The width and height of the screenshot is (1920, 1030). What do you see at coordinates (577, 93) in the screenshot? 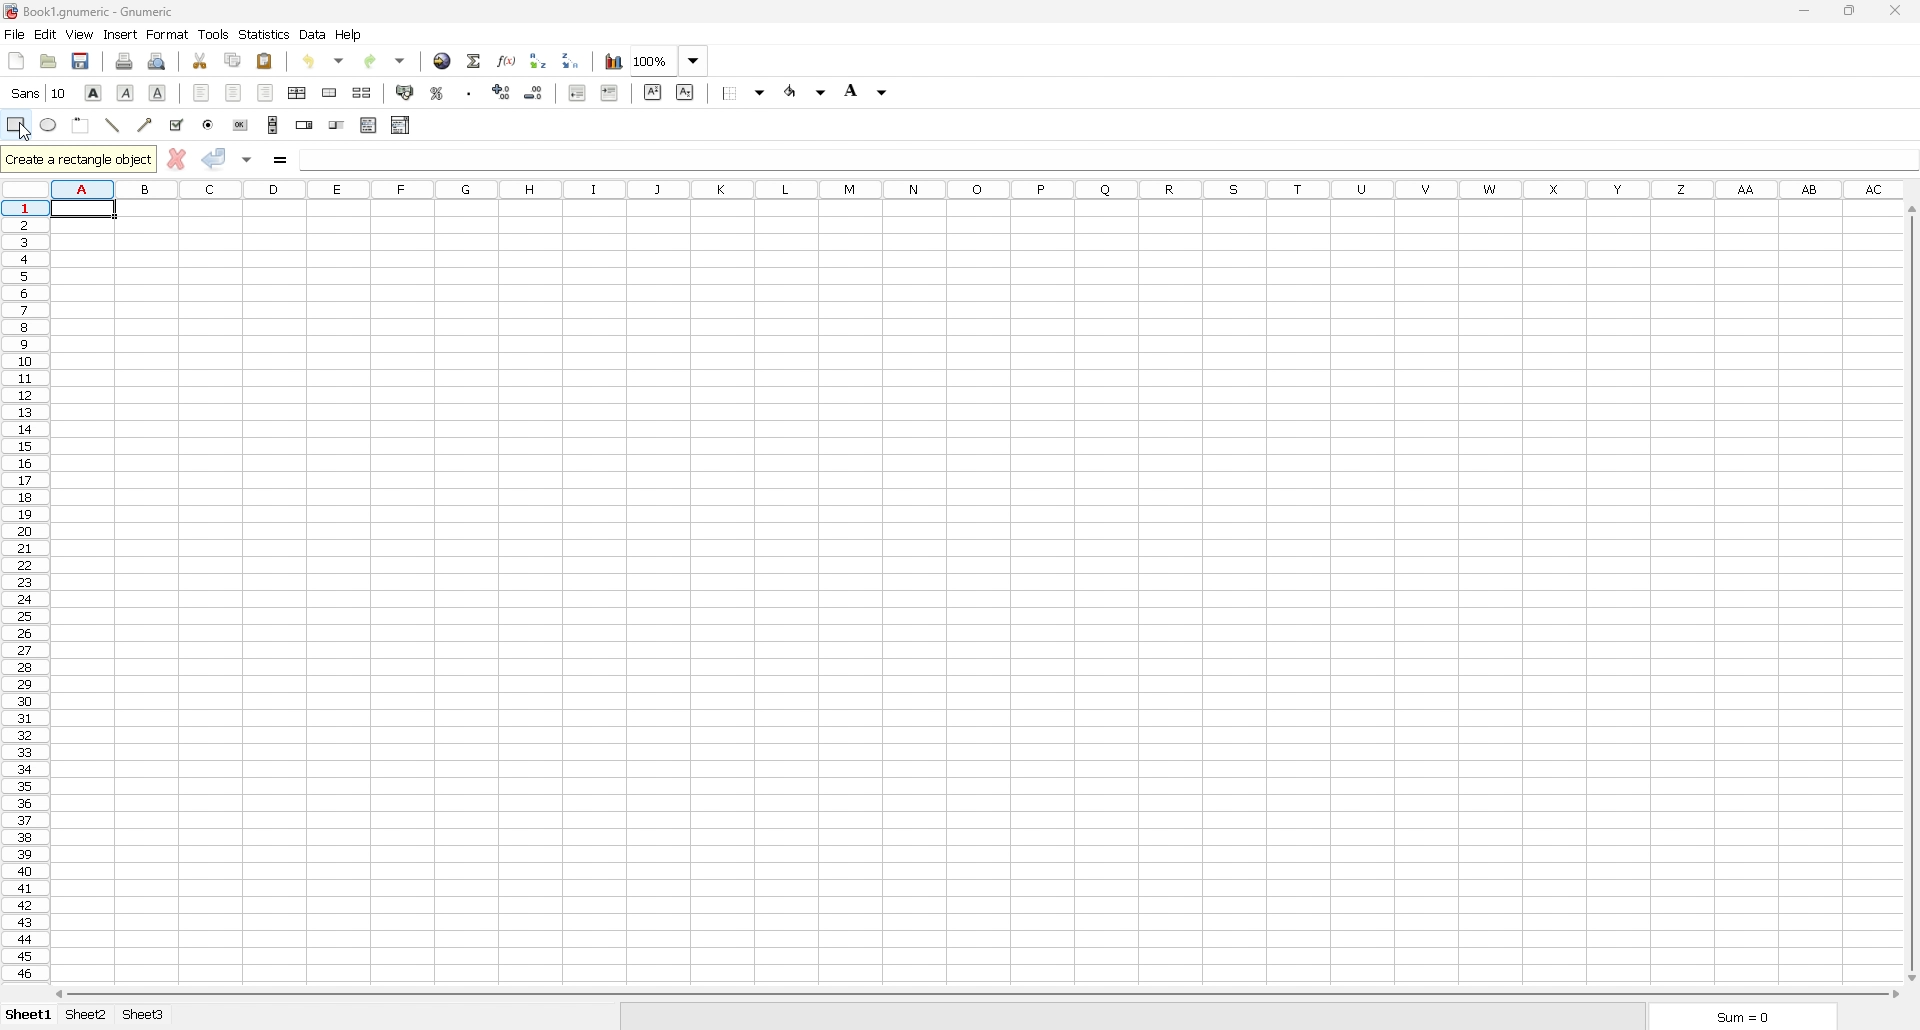
I see `decrease indent` at bounding box center [577, 93].